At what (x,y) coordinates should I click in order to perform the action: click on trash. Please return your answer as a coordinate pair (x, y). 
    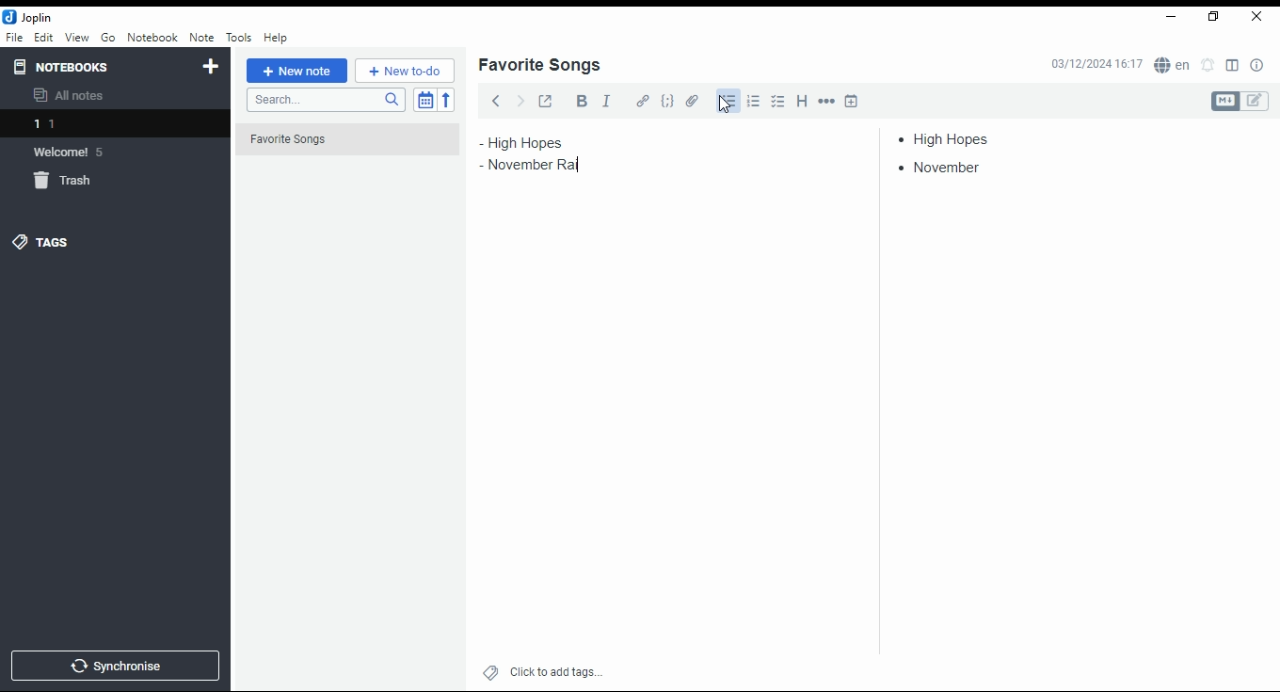
    Looking at the image, I should click on (74, 184).